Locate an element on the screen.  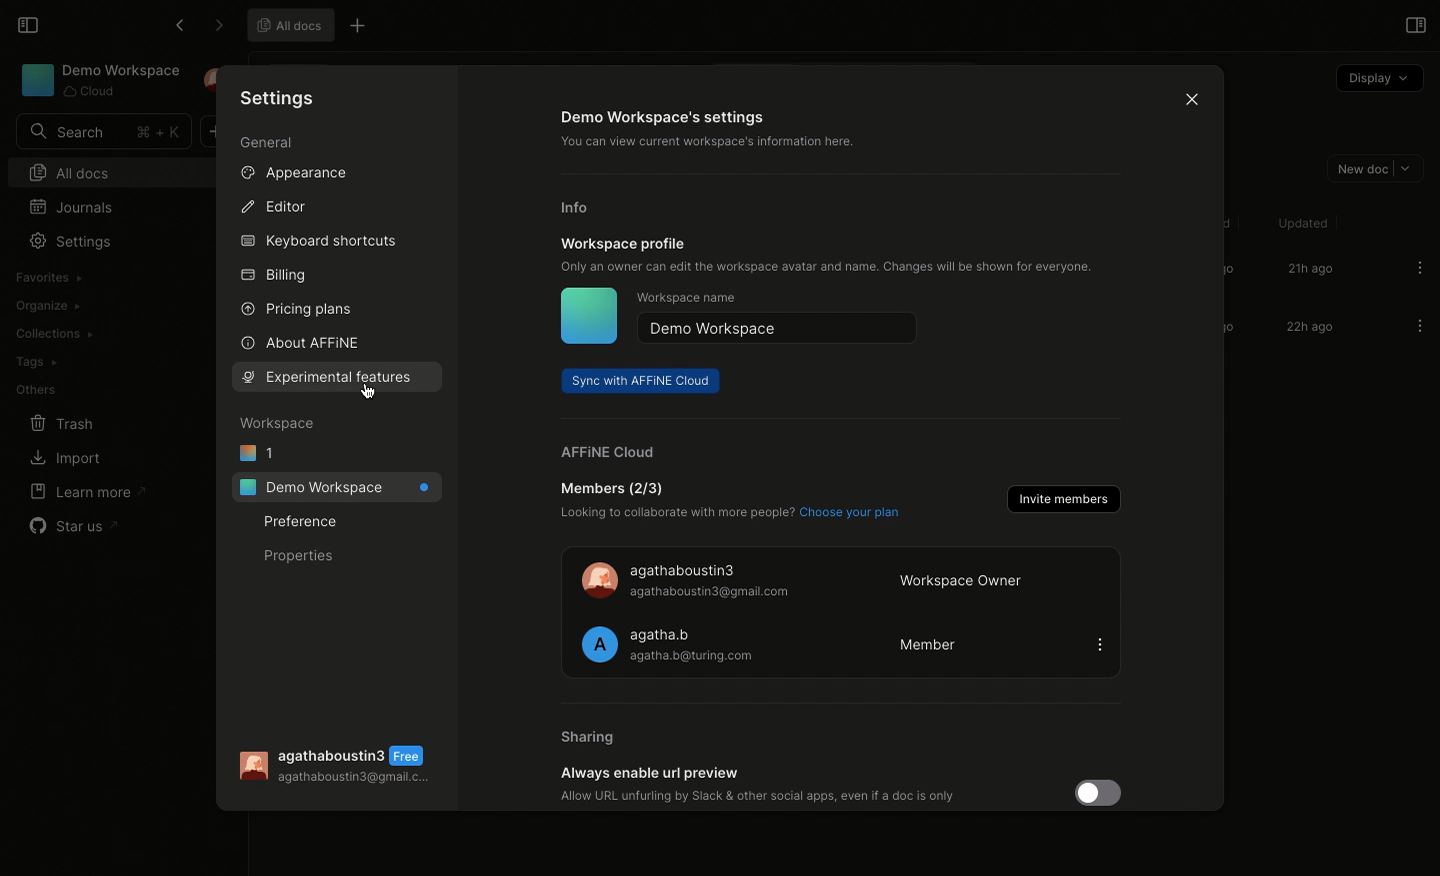
AFFINE cloud is located at coordinates (602, 451).